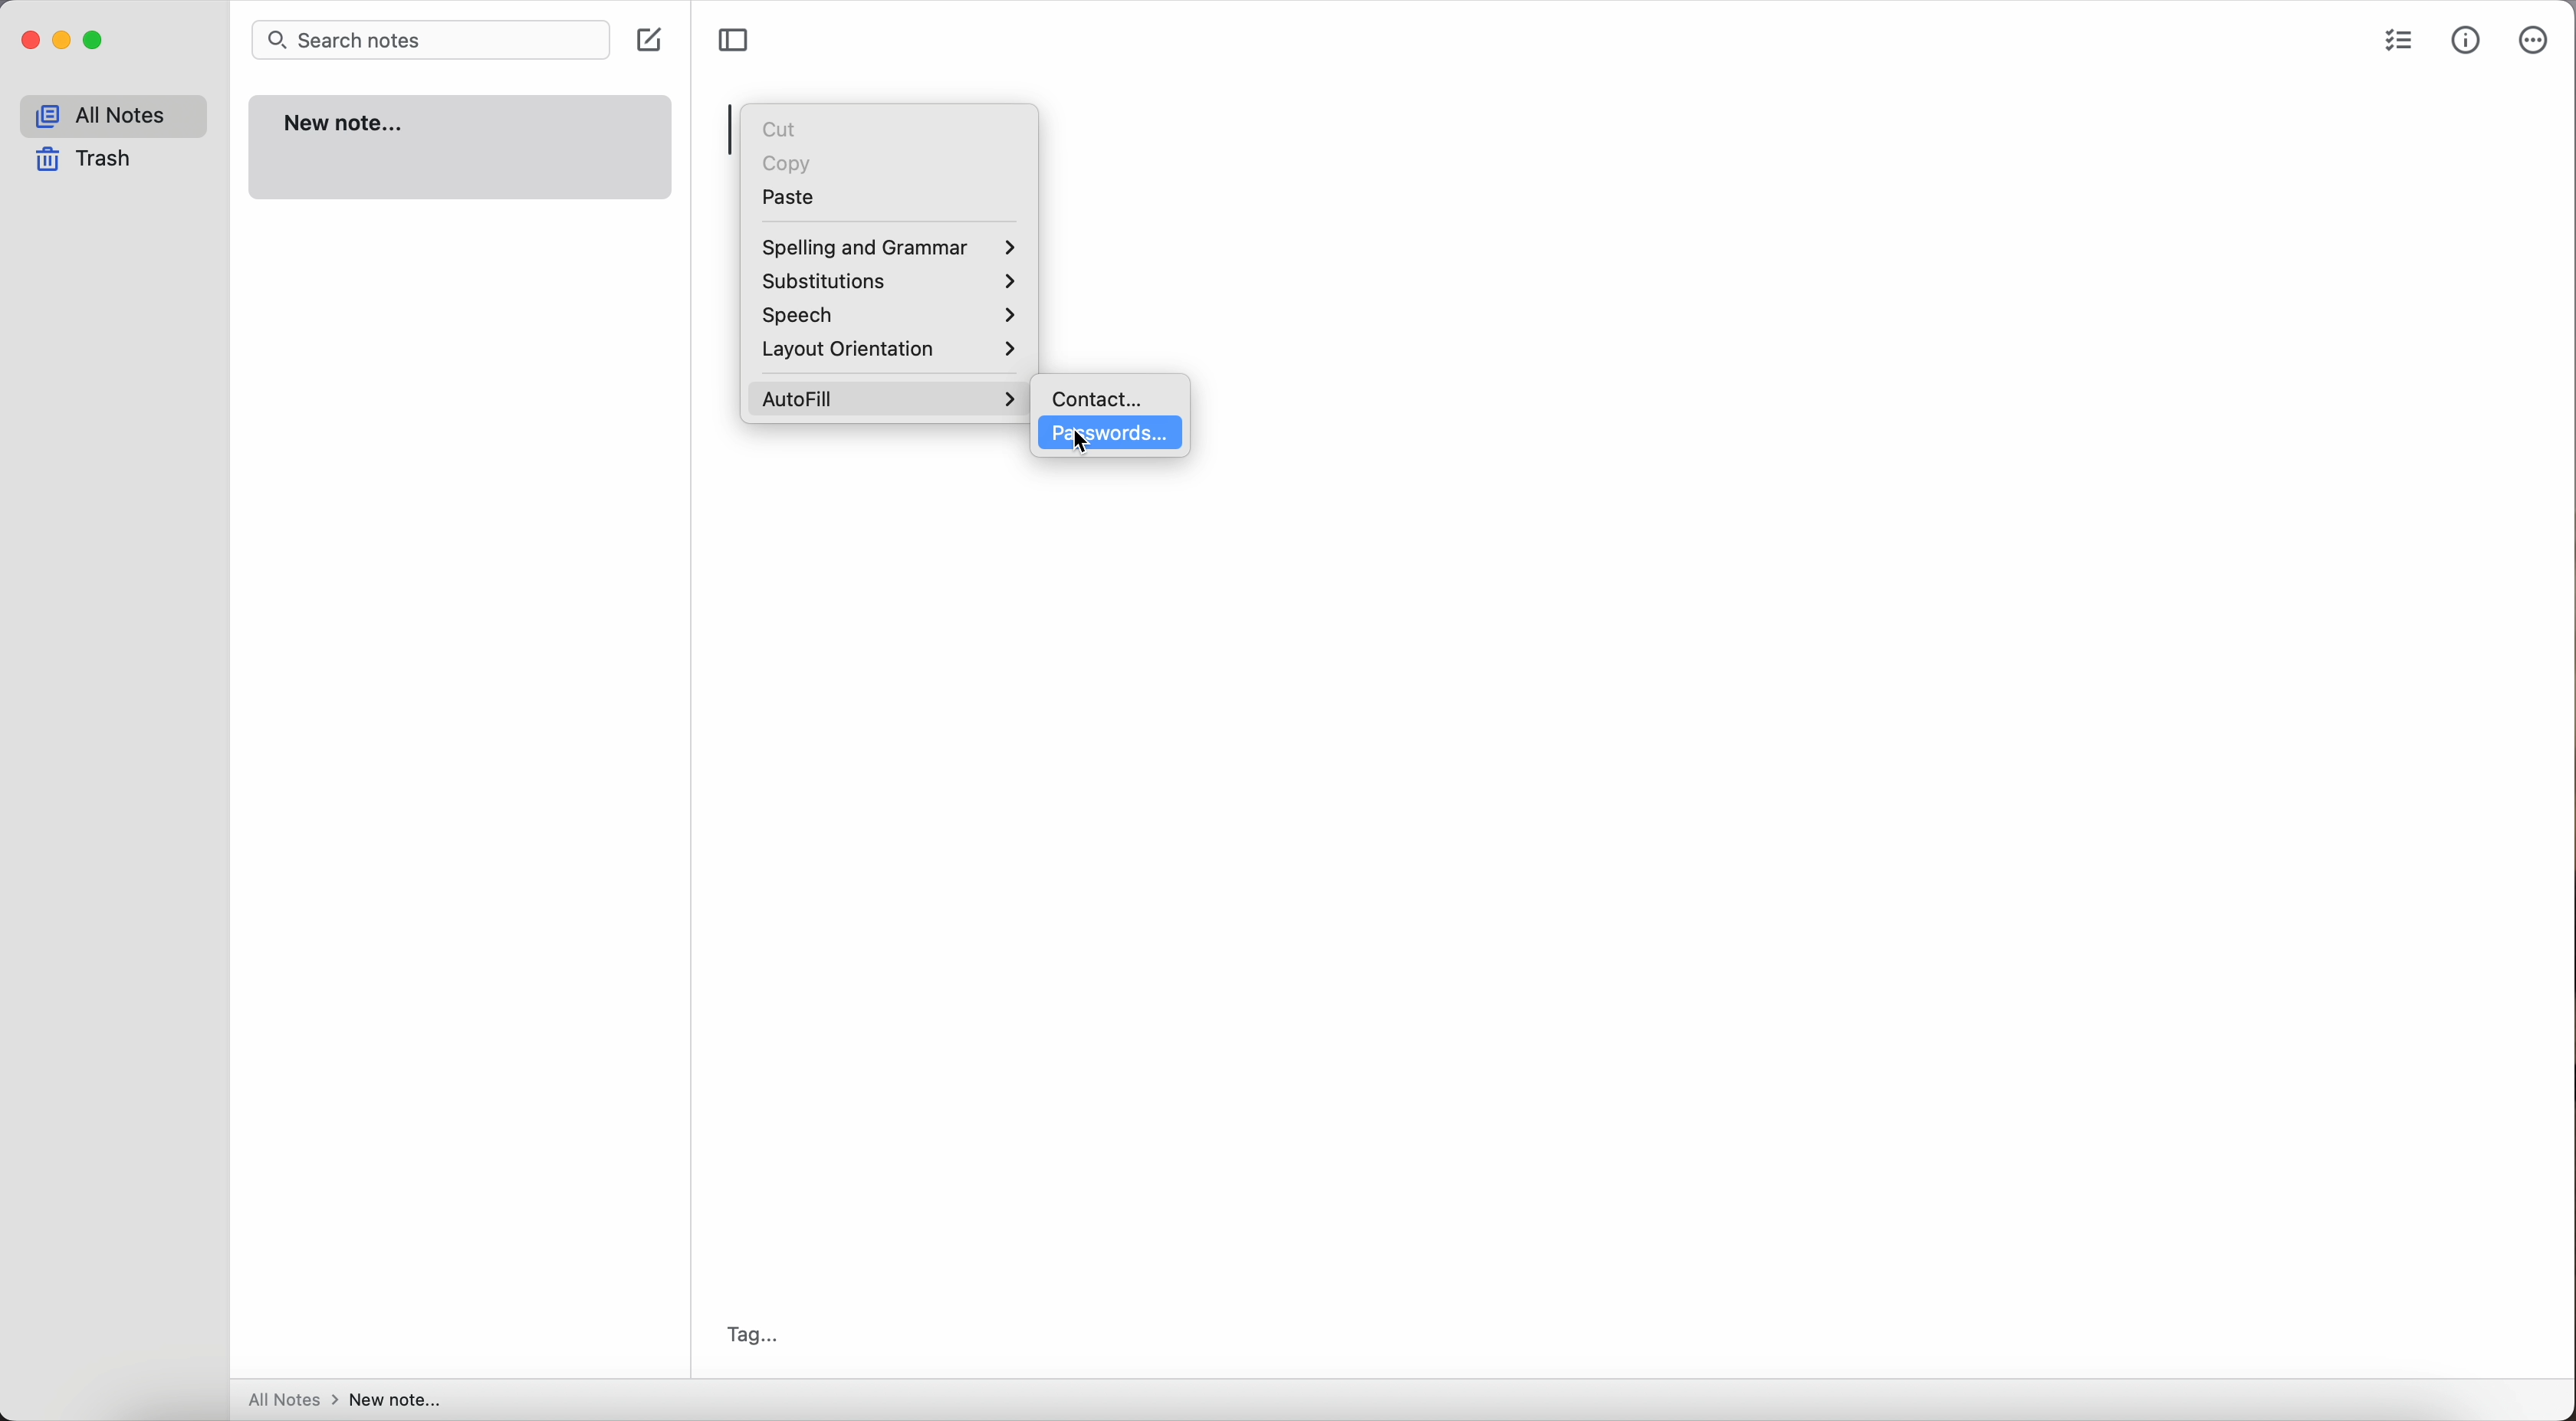 This screenshot has height=1421, width=2576. I want to click on create note, so click(654, 41).